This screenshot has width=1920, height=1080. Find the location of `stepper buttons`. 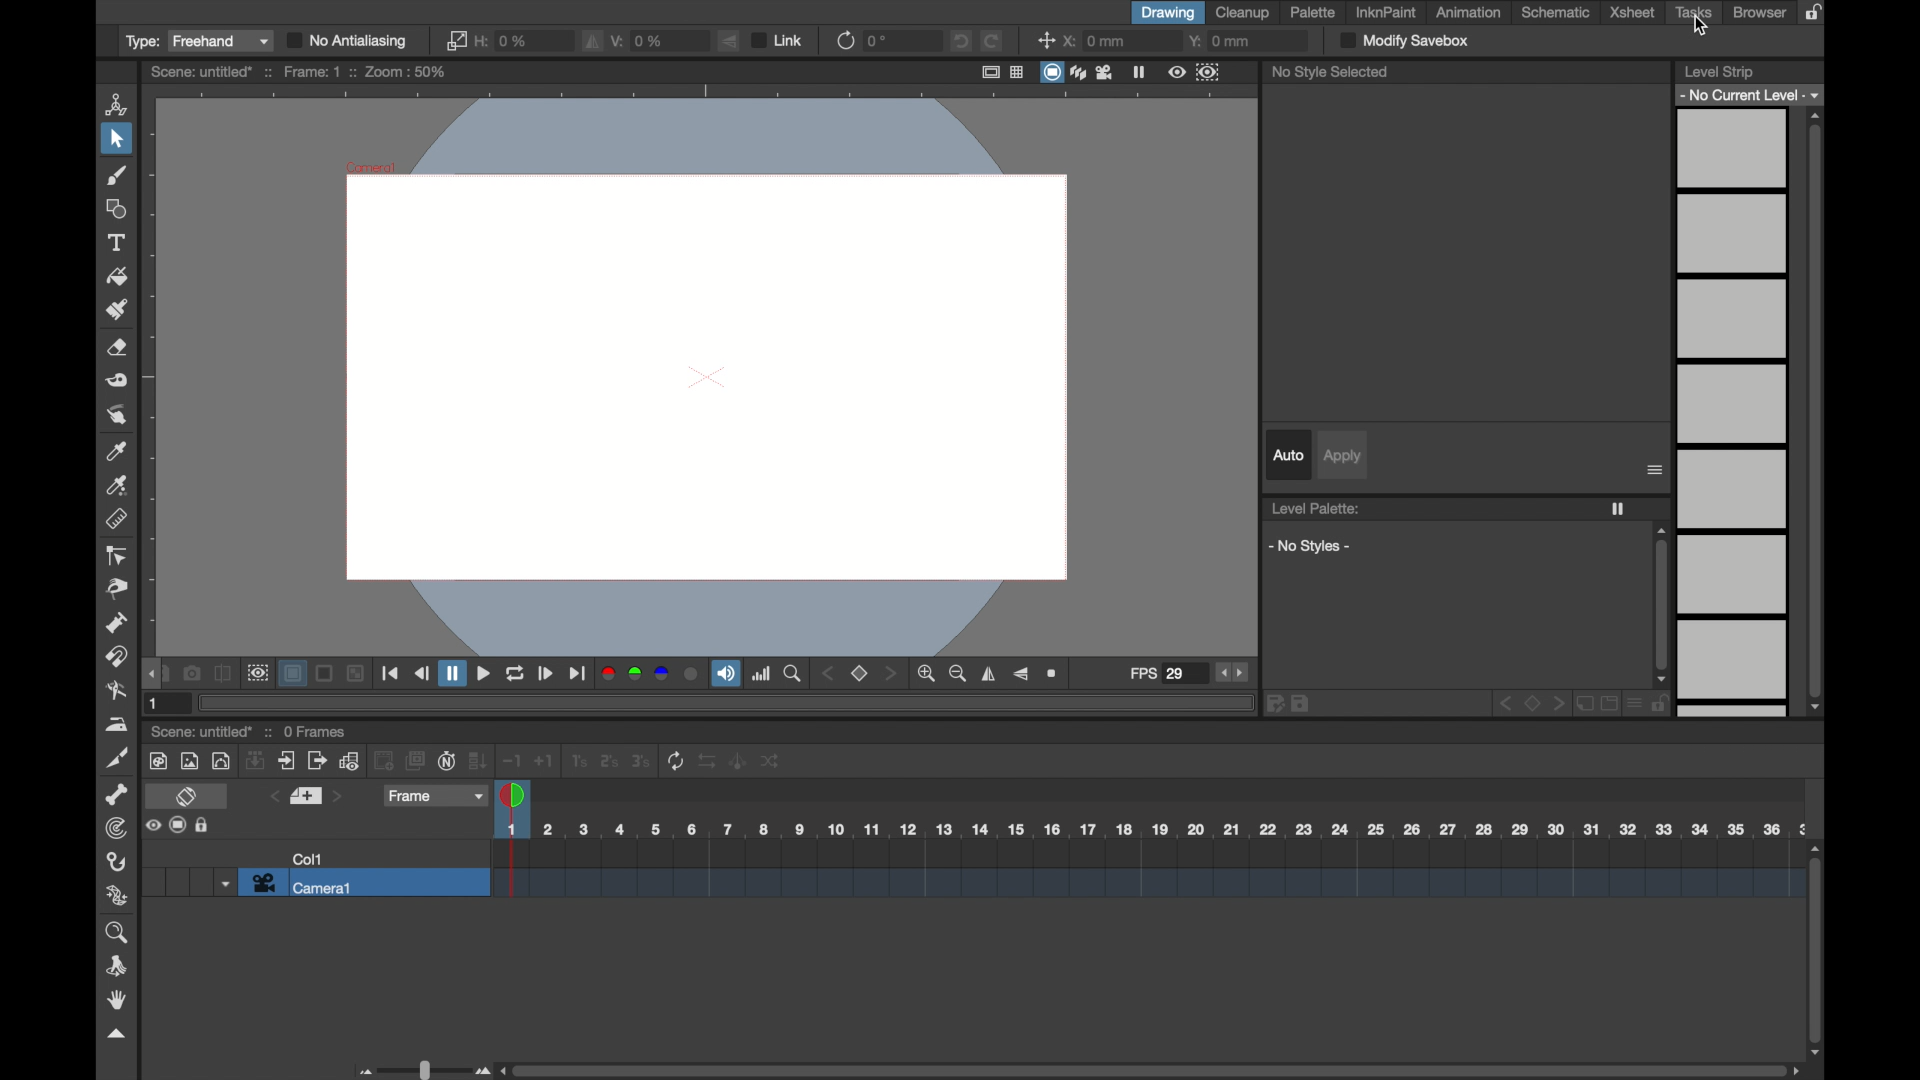

stepper buttons is located at coordinates (1234, 674).